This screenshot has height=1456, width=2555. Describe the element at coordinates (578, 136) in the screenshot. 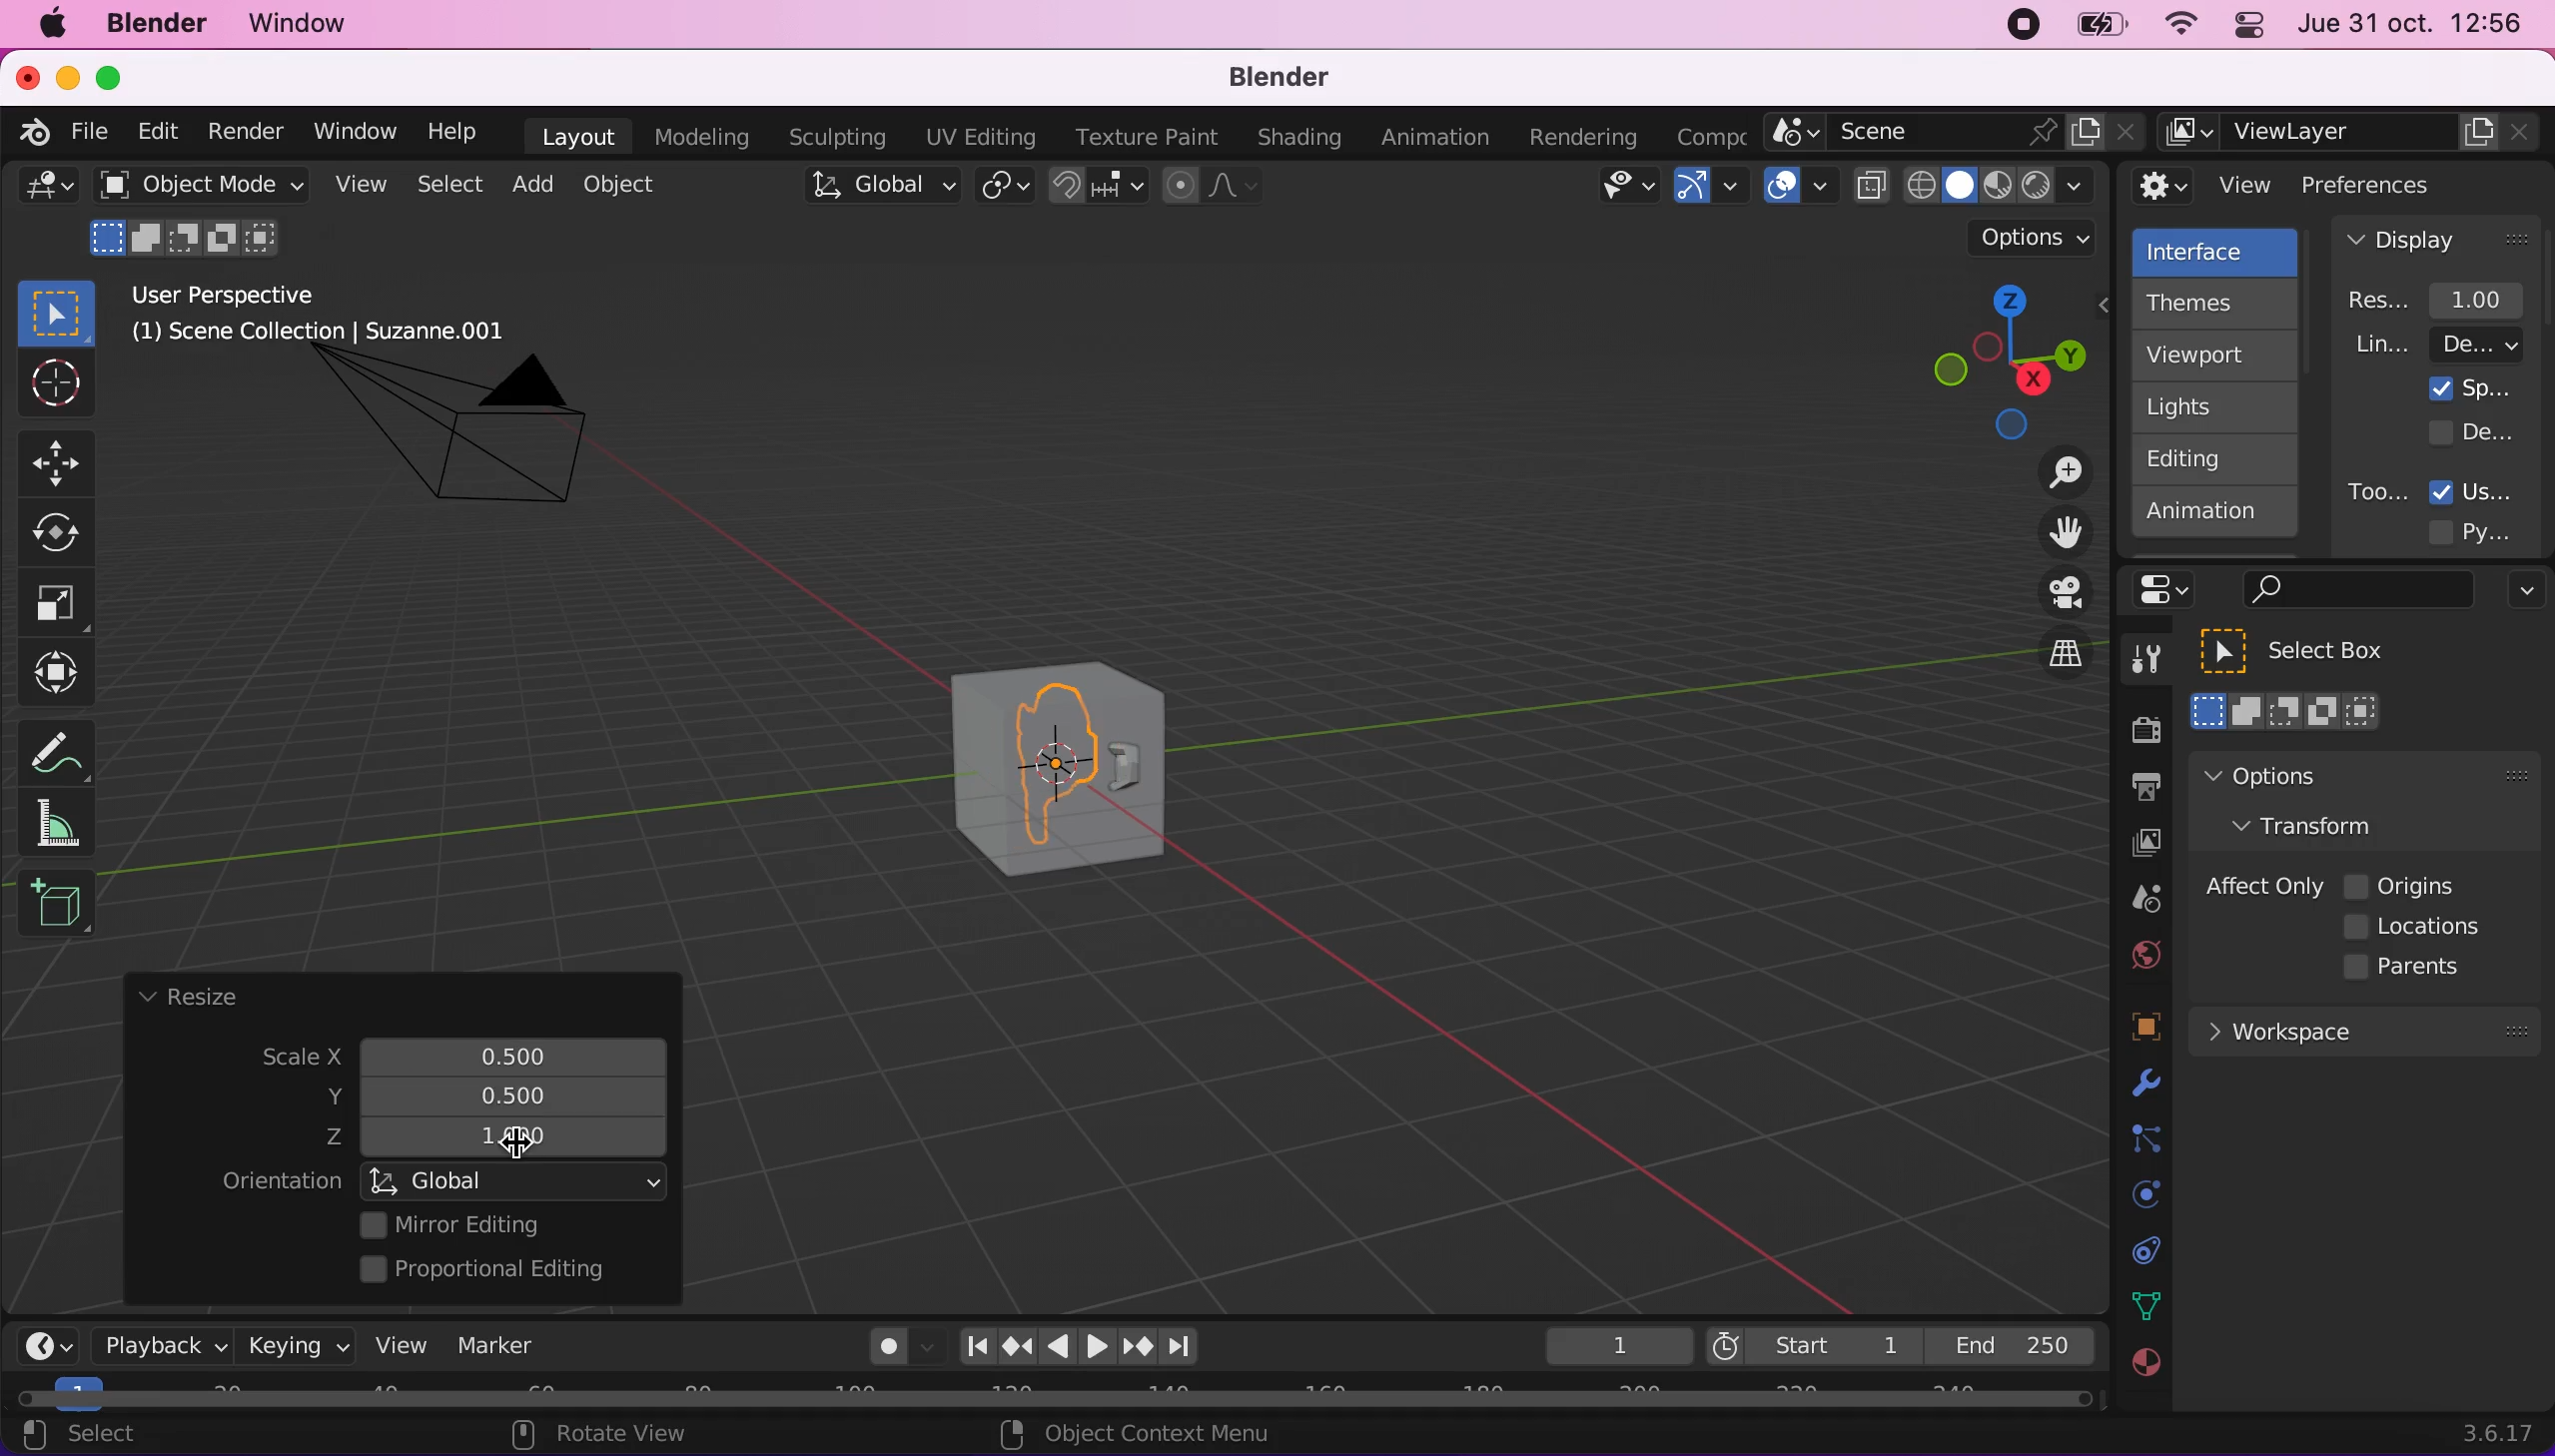

I see `layout` at that location.